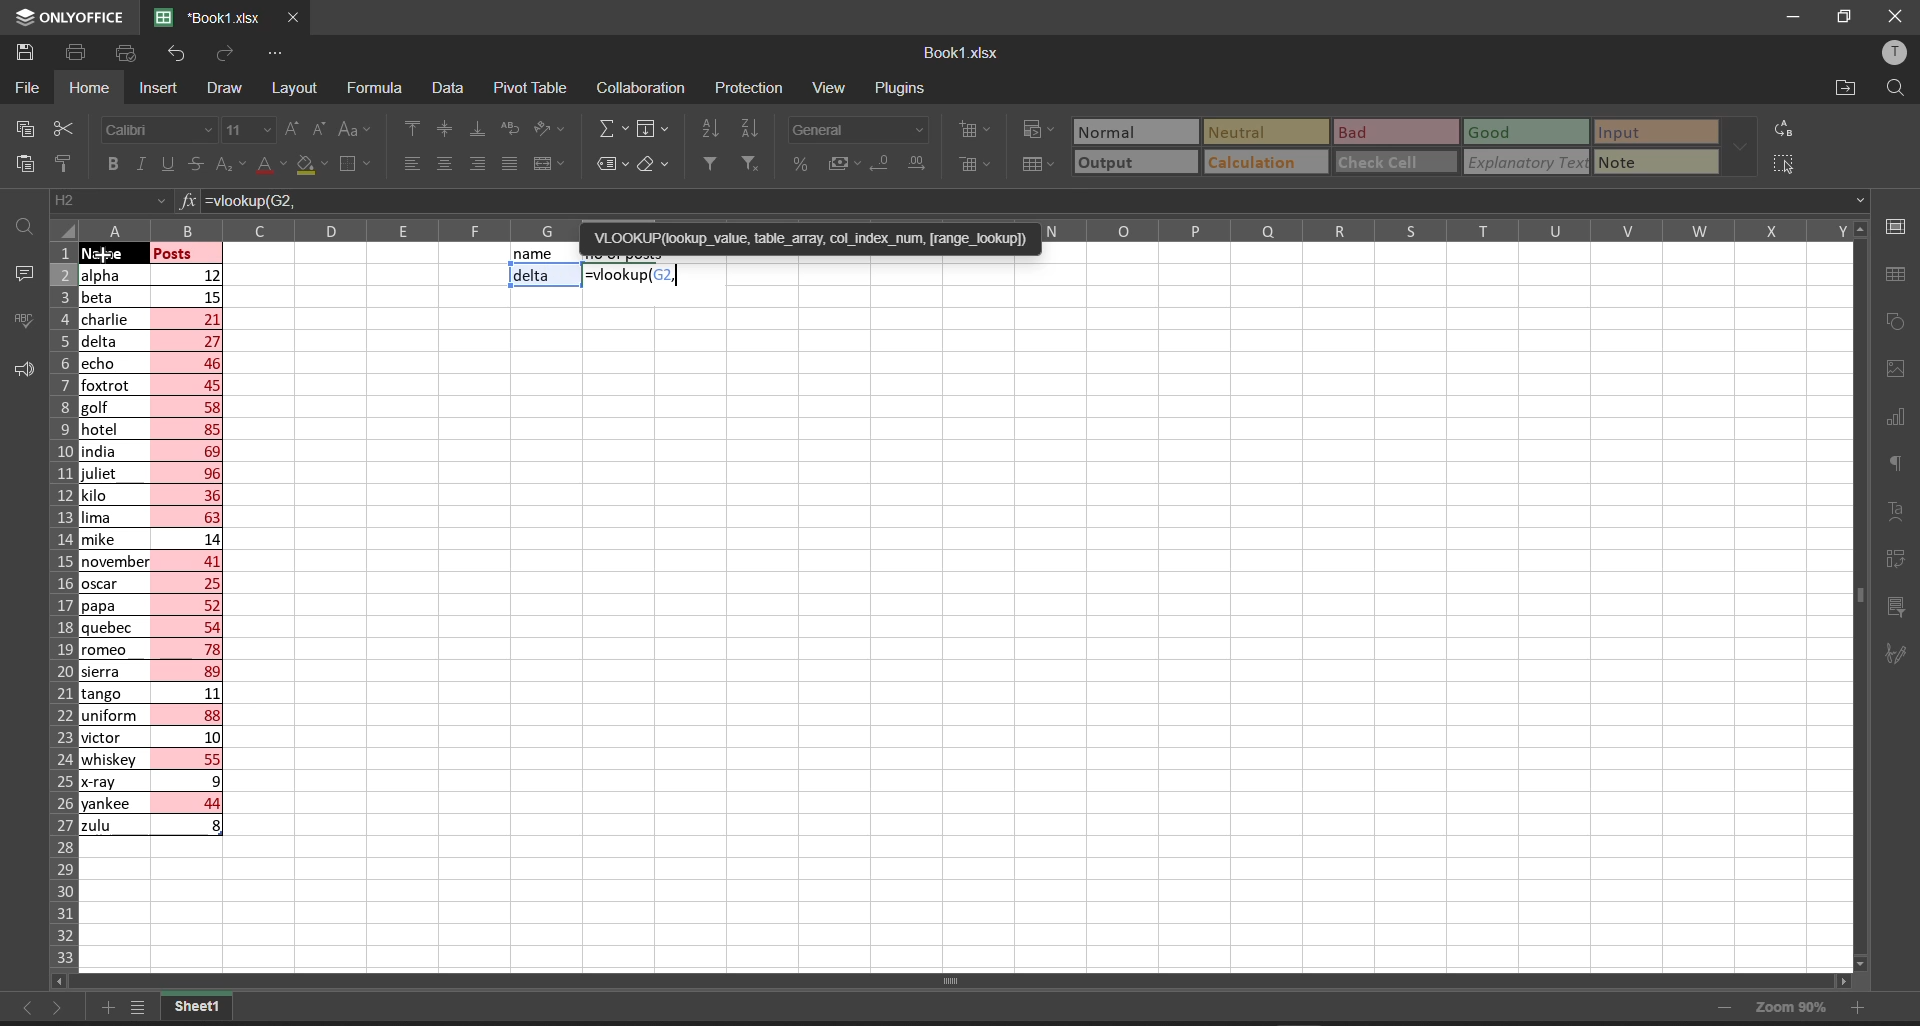 This screenshot has width=1920, height=1026. What do you see at coordinates (19, 320) in the screenshot?
I see `spell checking` at bounding box center [19, 320].